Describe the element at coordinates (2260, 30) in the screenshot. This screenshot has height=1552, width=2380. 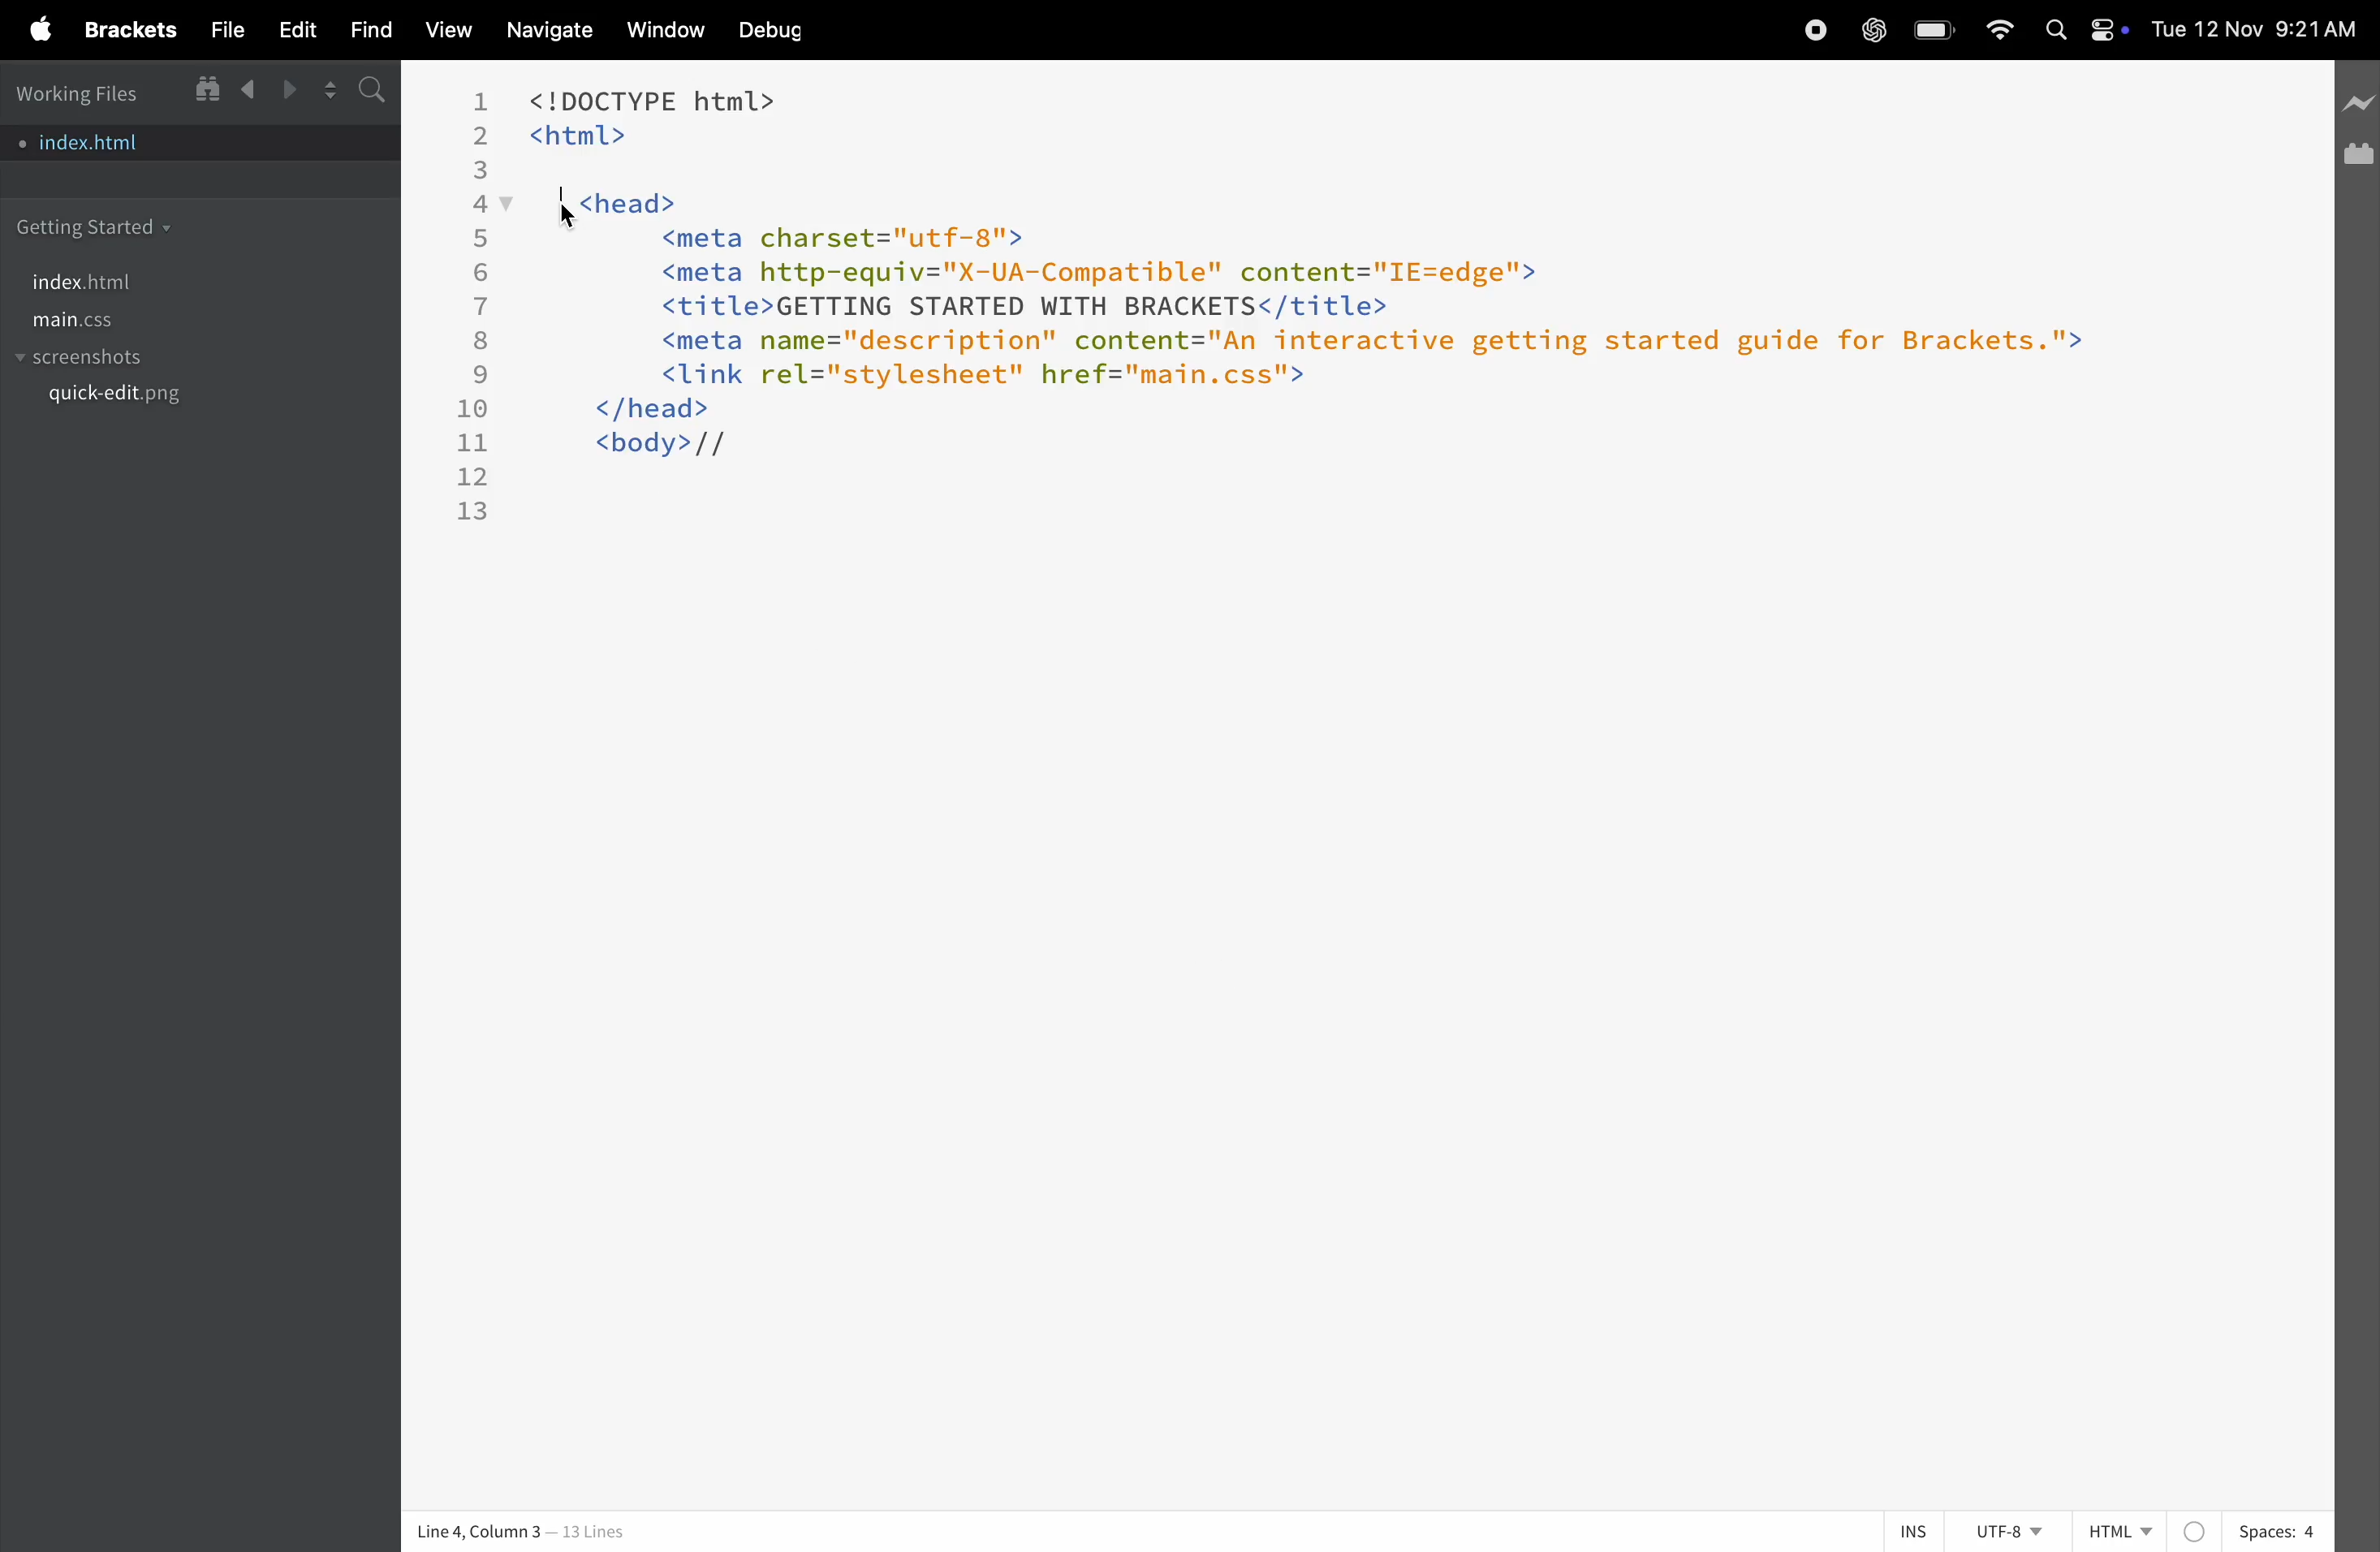
I see `date and time` at that location.